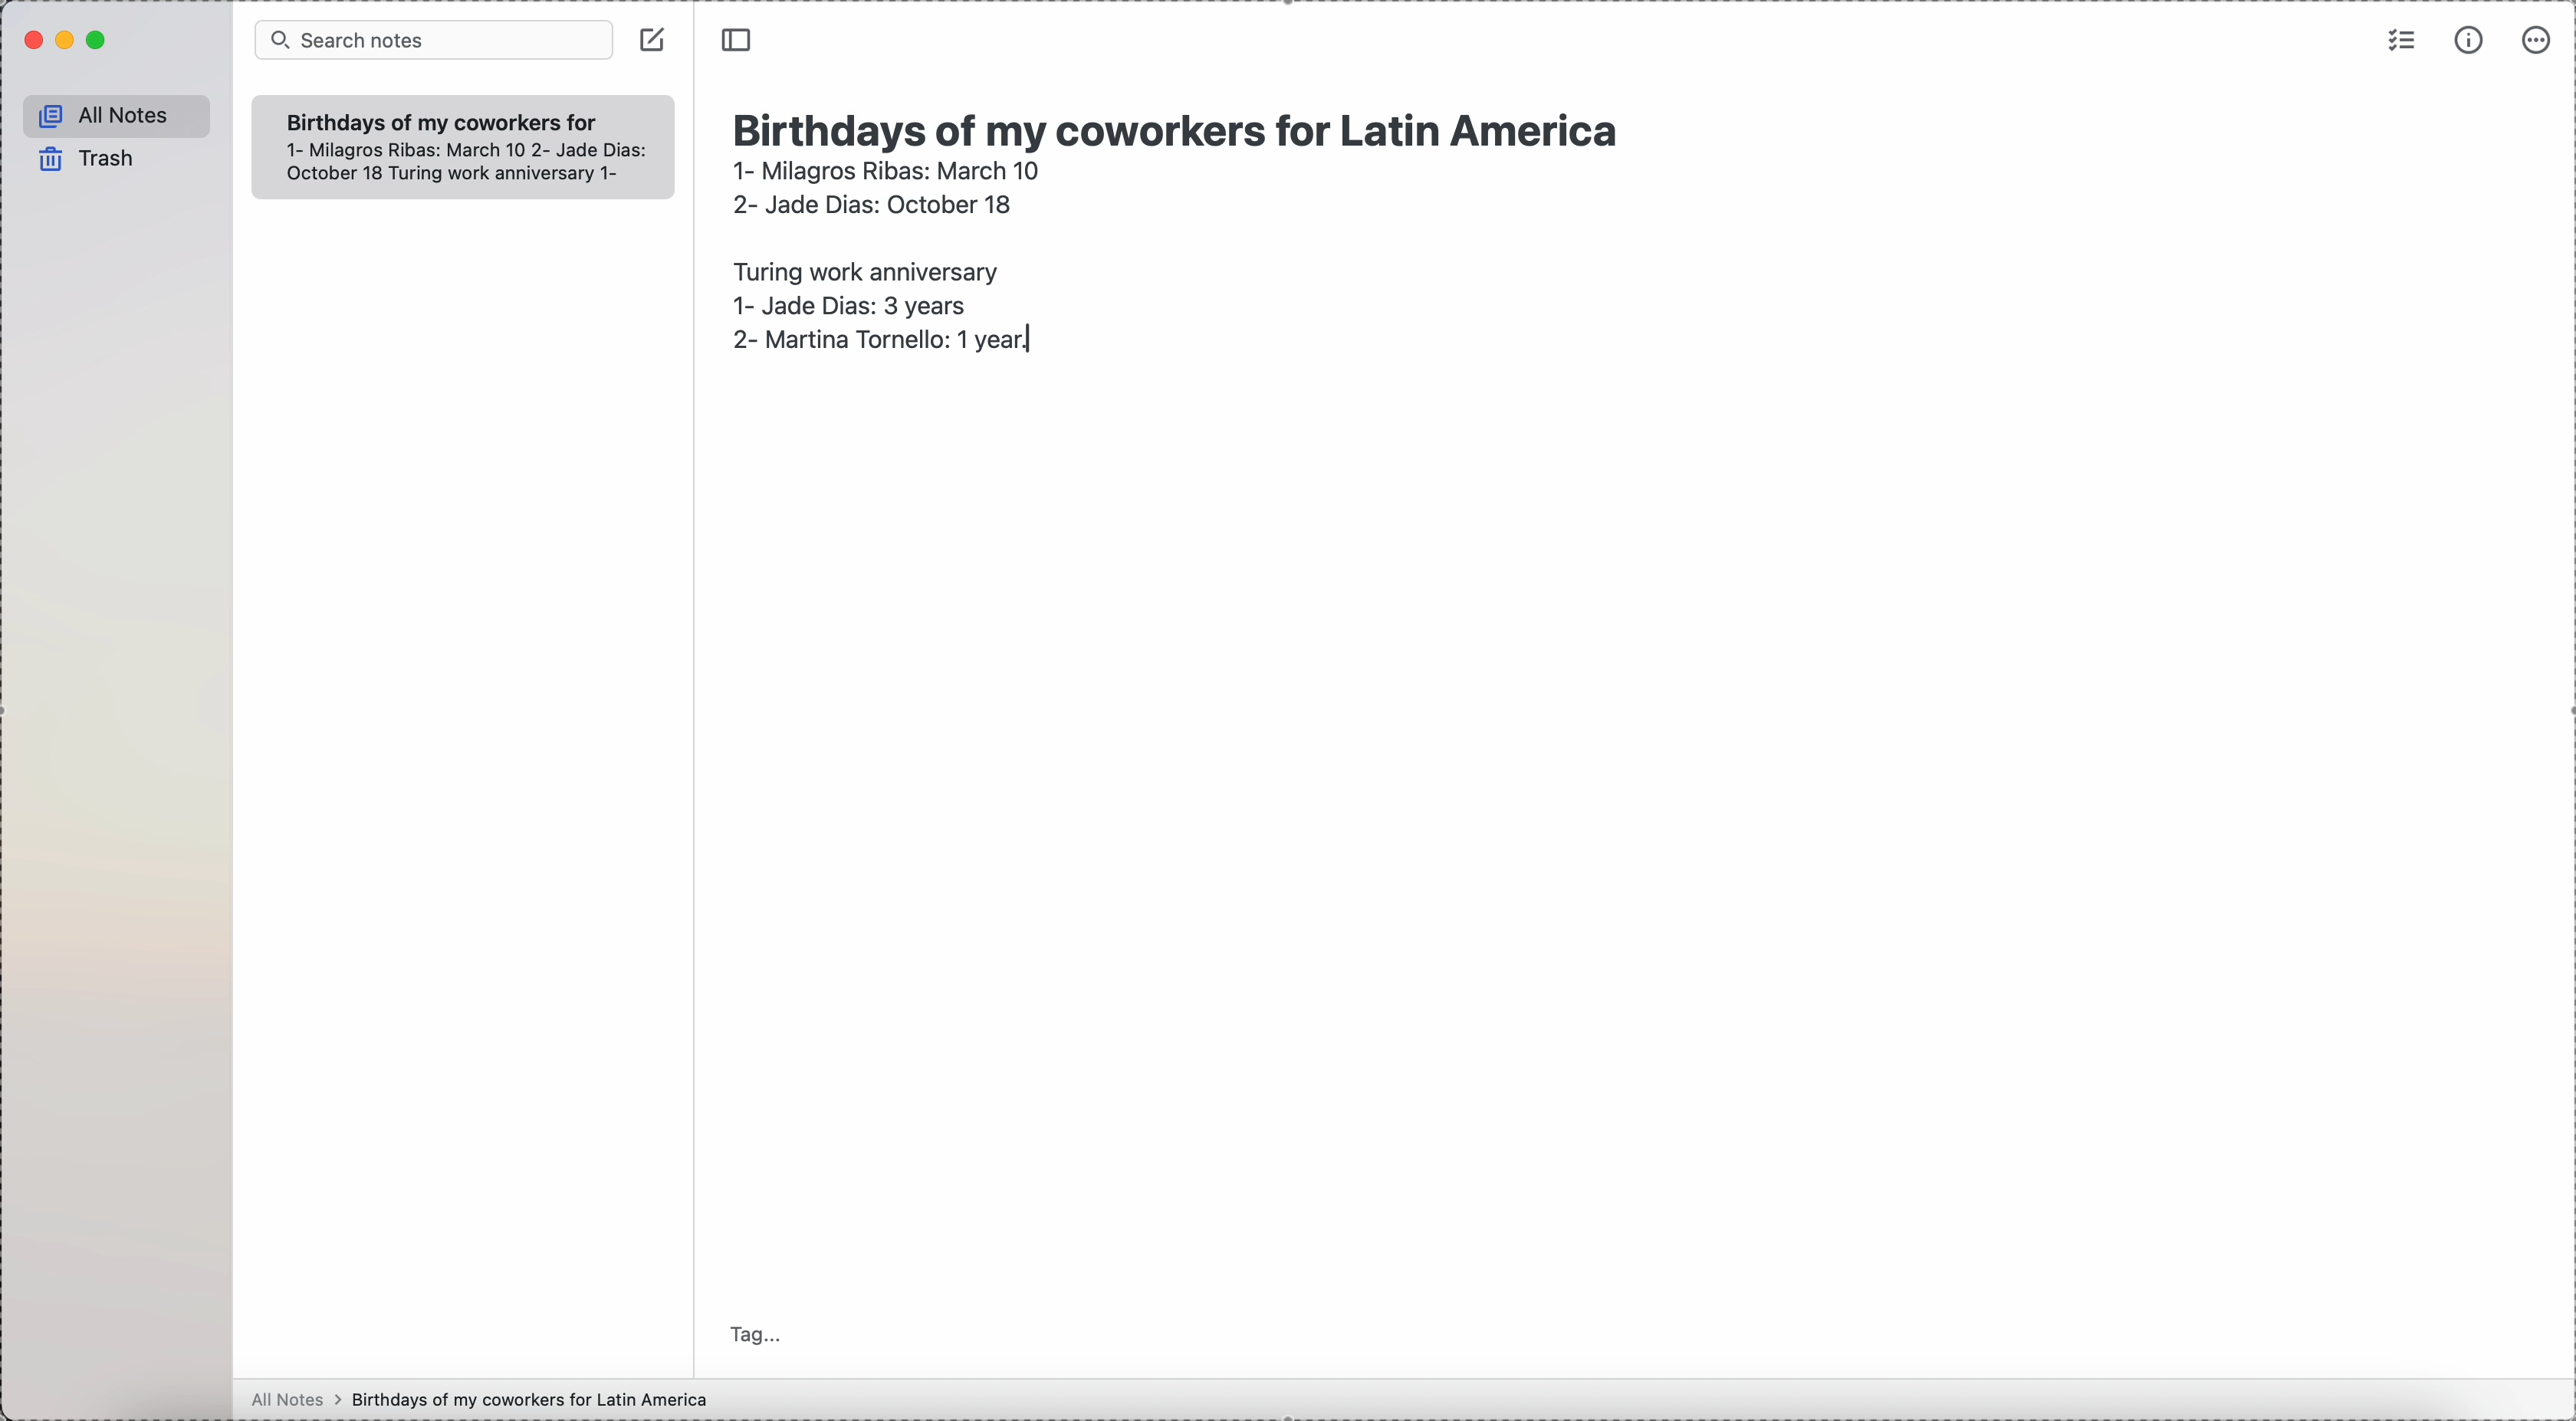 Image resolution: width=2576 pixels, height=1421 pixels. I want to click on maximize Simplenote, so click(98, 41).